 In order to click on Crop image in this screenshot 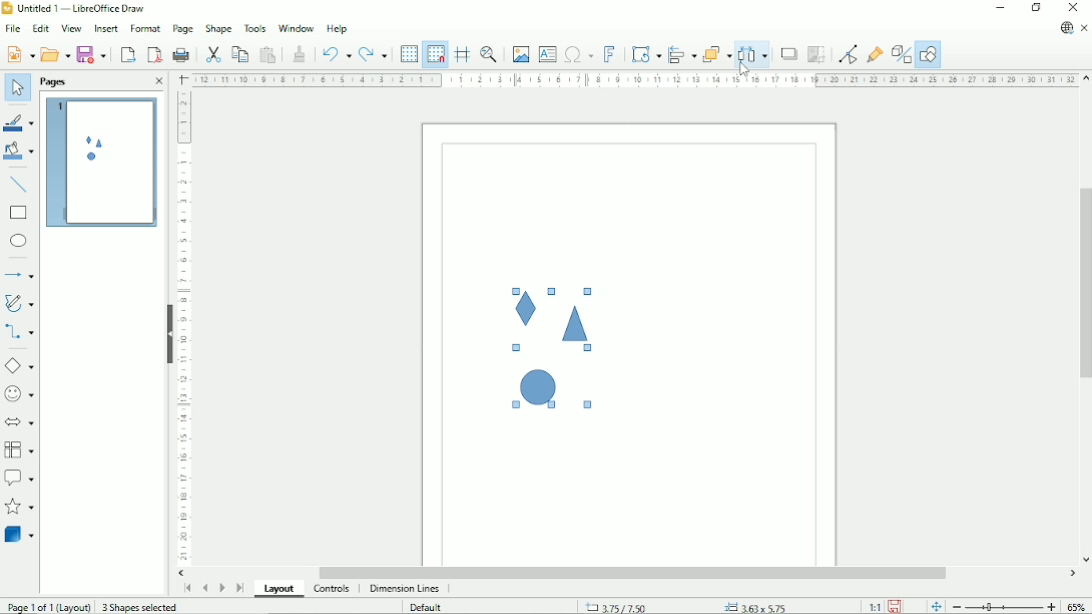, I will do `click(817, 55)`.